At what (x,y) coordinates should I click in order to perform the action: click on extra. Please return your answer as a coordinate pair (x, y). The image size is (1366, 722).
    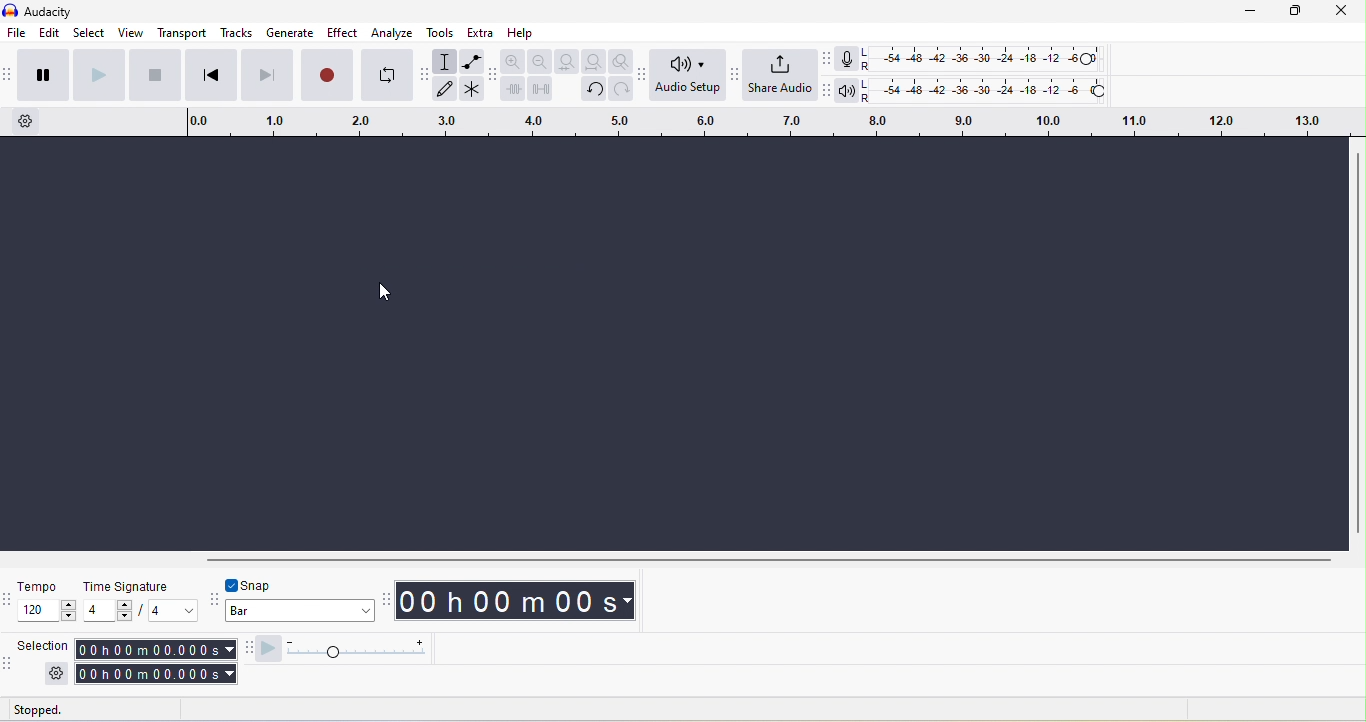
    Looking at the image, I should click on (480, 32).